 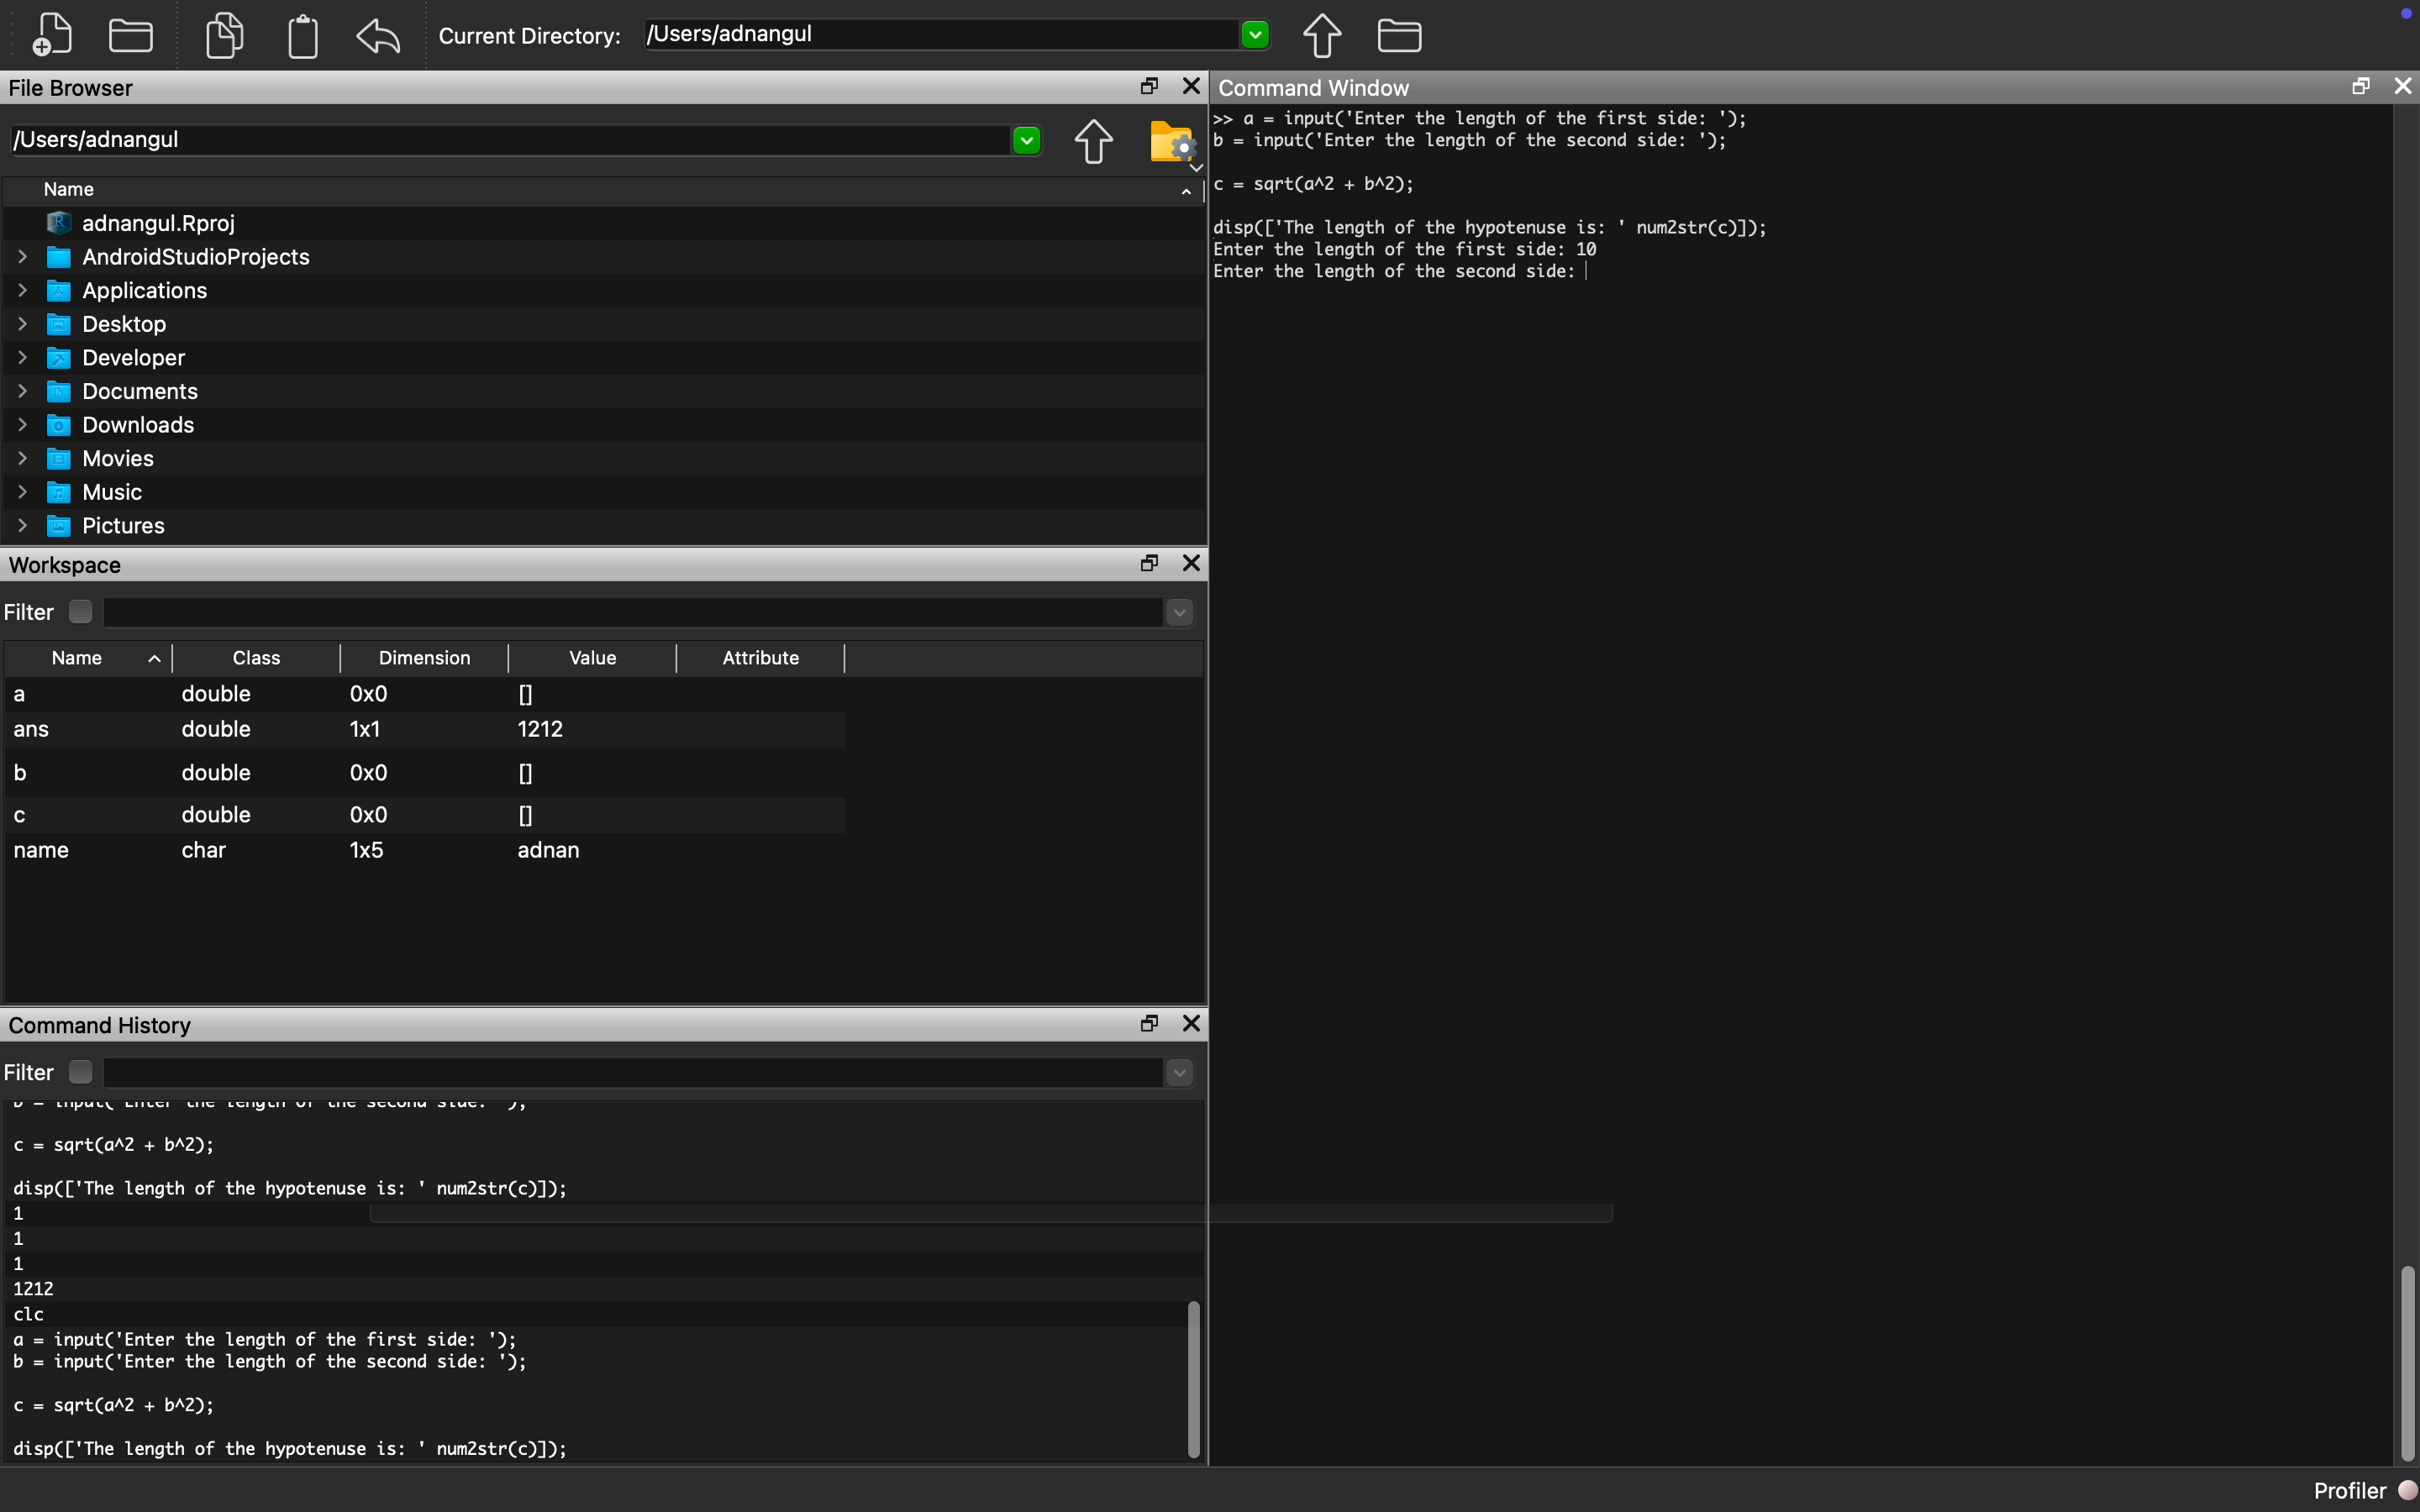 I want to click on vertical scroll bar, so click(x=2406, y=1366).